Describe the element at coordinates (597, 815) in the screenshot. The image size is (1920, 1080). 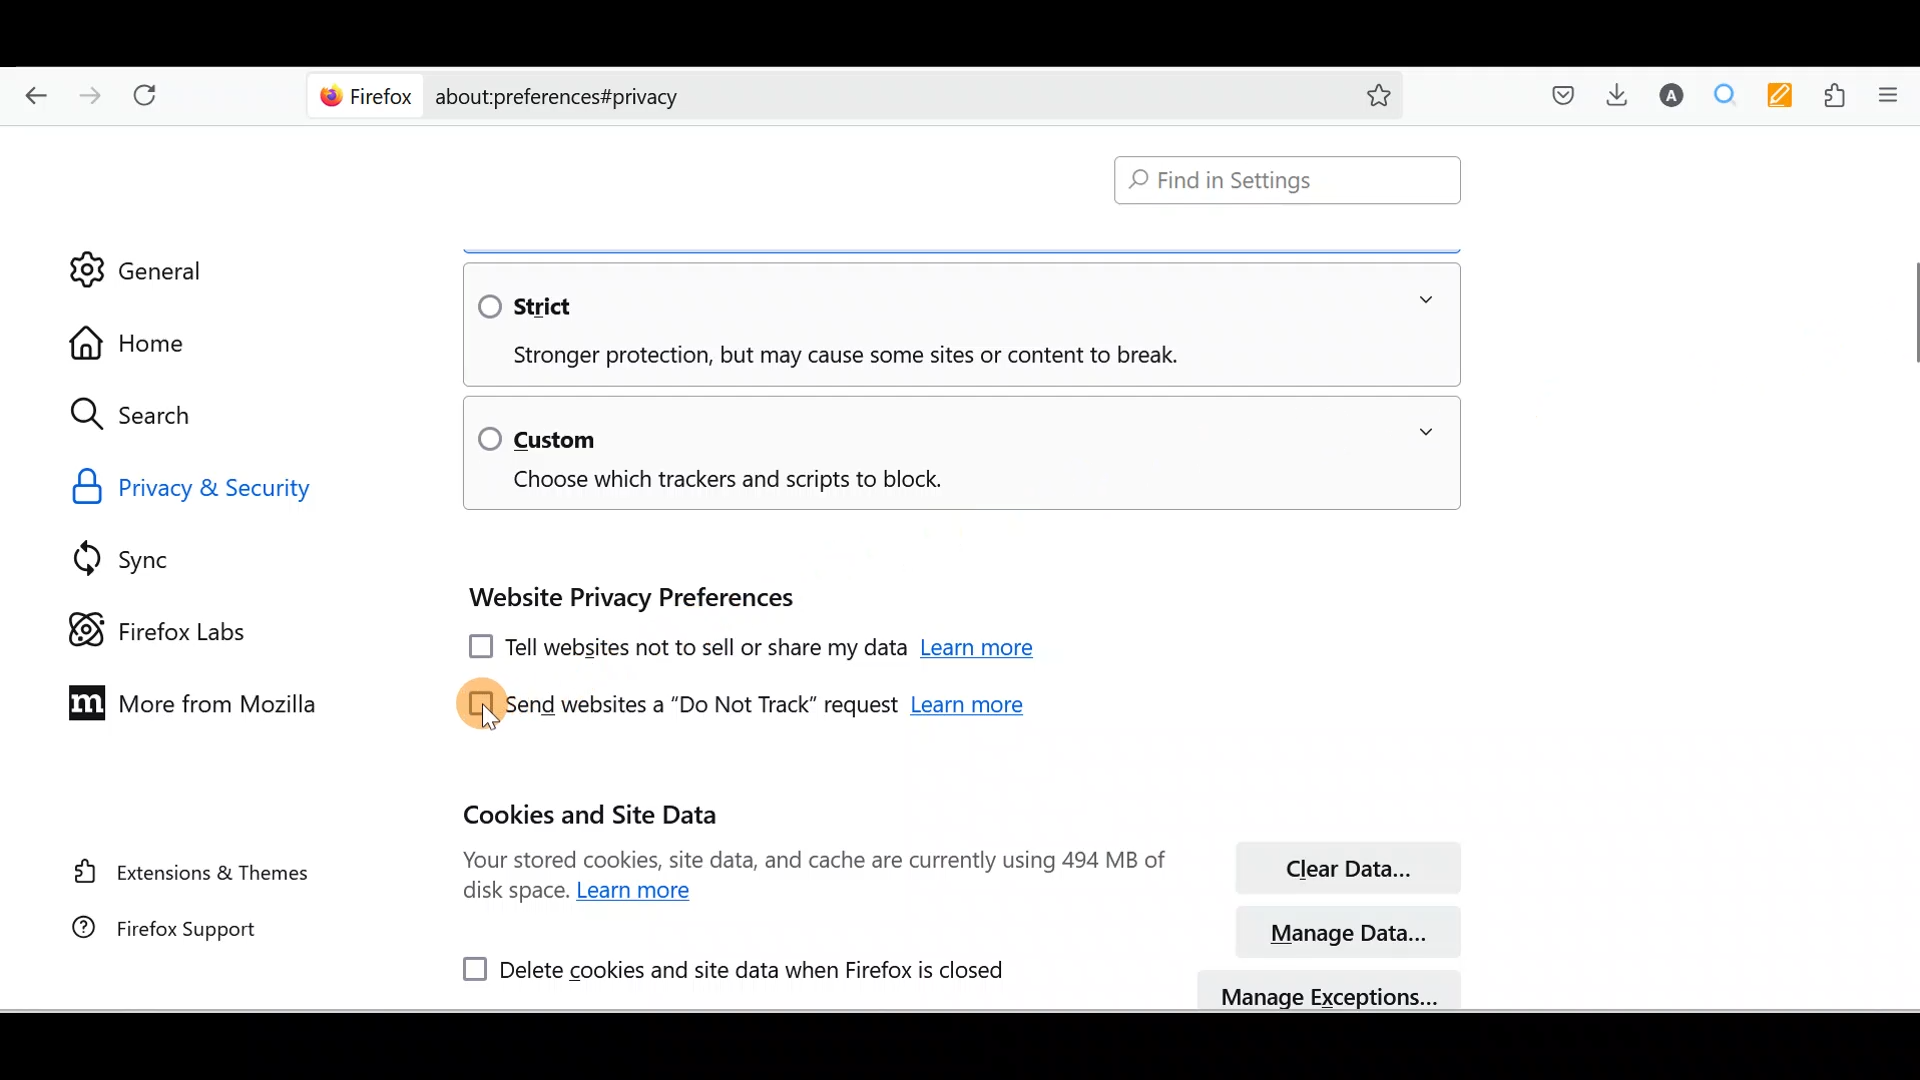
I see `Cookies and site data` at that location.